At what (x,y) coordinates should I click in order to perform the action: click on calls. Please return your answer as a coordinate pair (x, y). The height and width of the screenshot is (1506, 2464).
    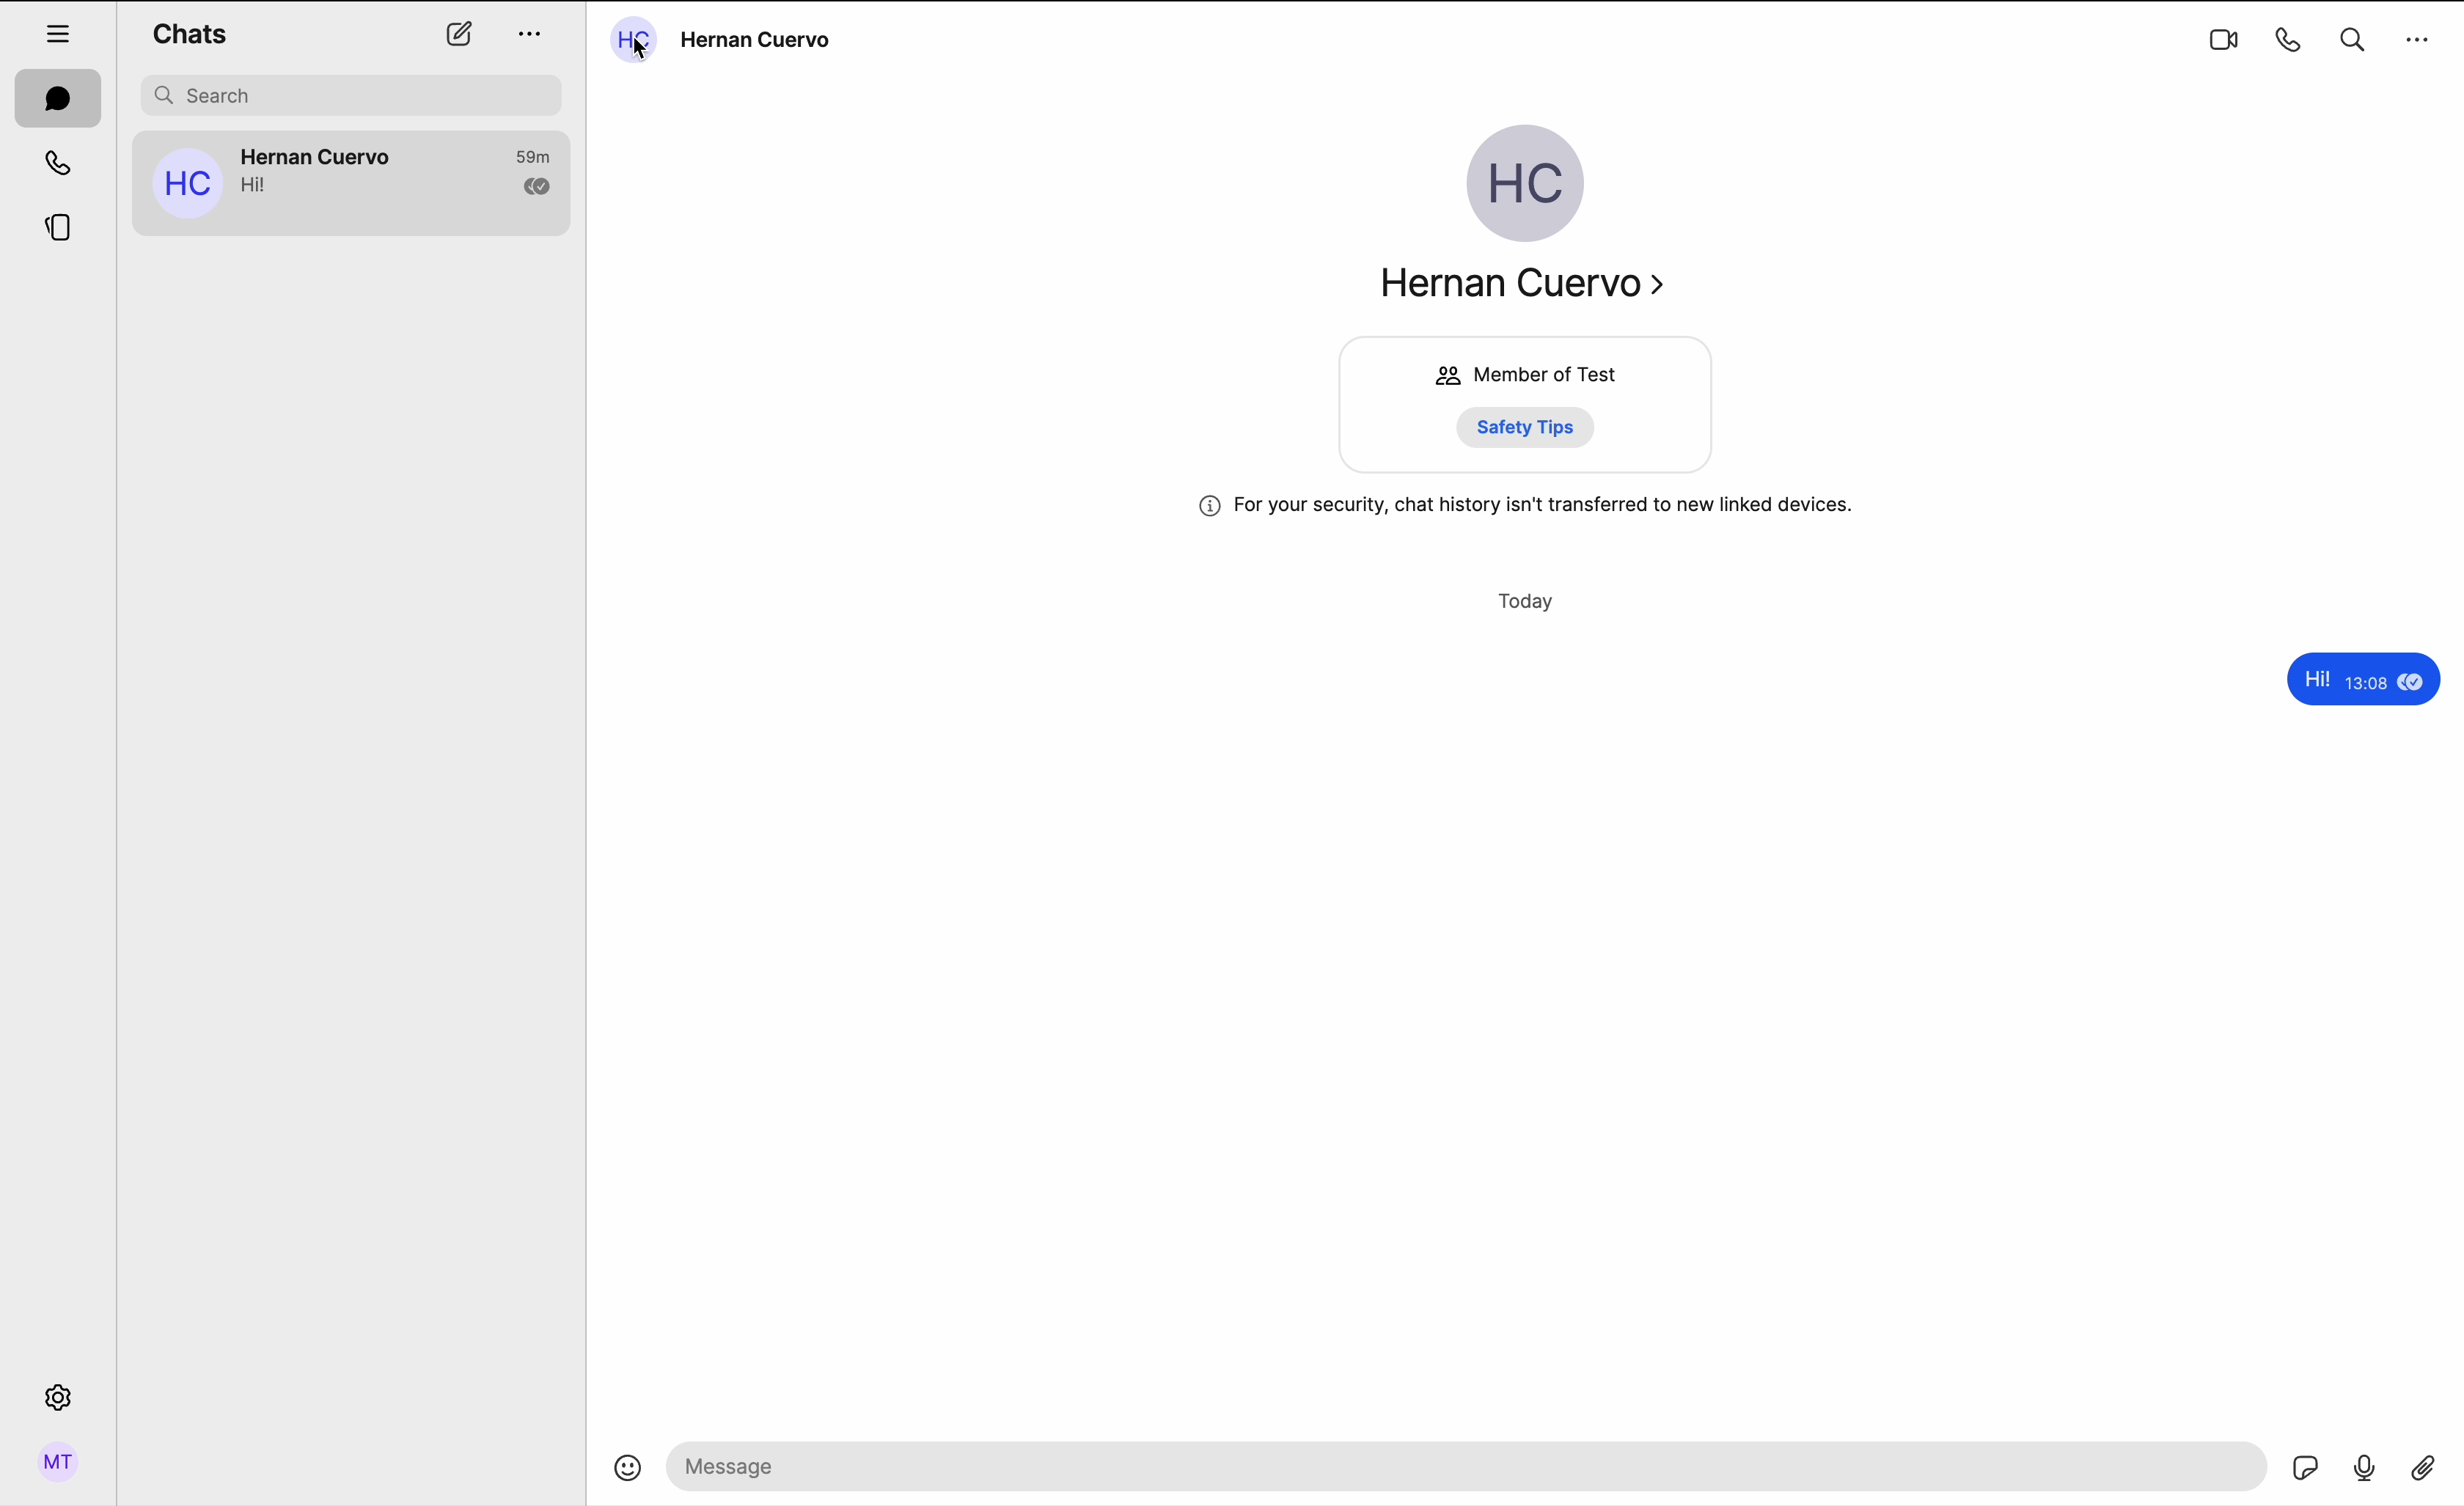
    Looking at the image, I should click on (62, 164).